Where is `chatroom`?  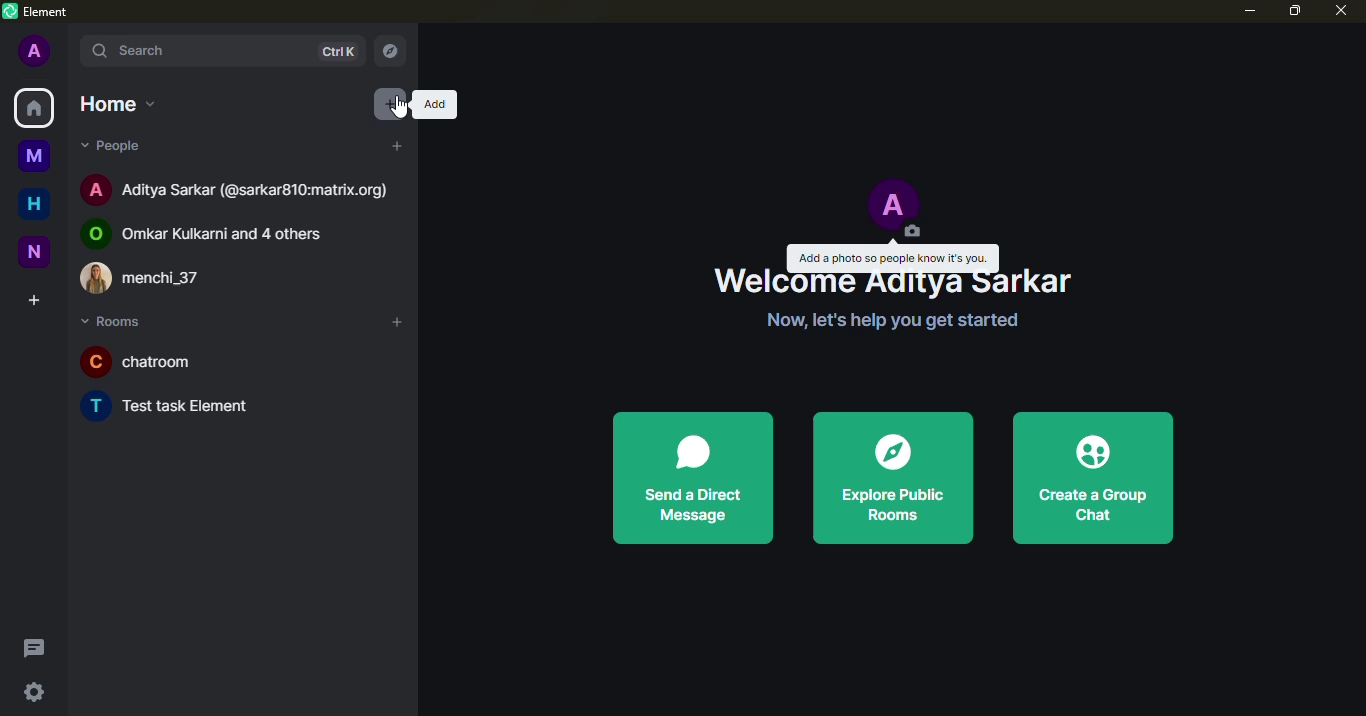
chatroom is located at coordinates (140, 360).